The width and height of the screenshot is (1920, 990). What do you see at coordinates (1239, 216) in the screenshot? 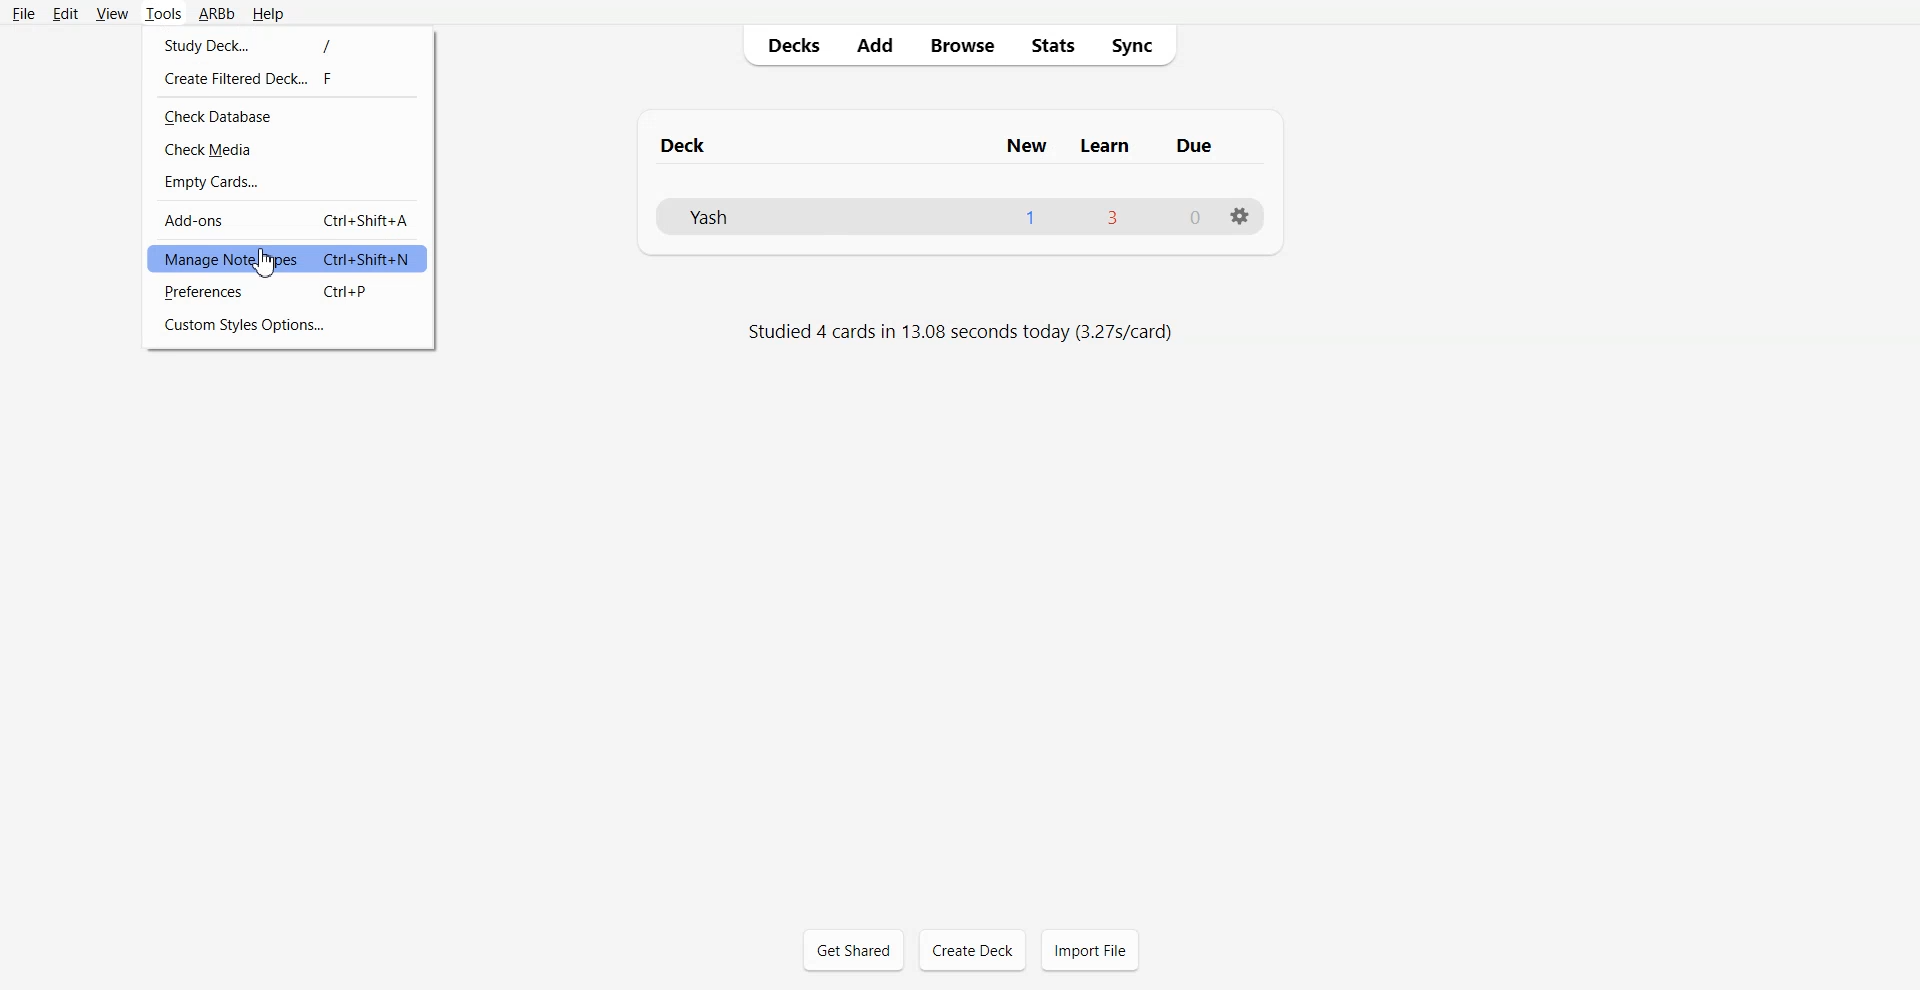
I see `Settings` at bounding box center [1239, 216].